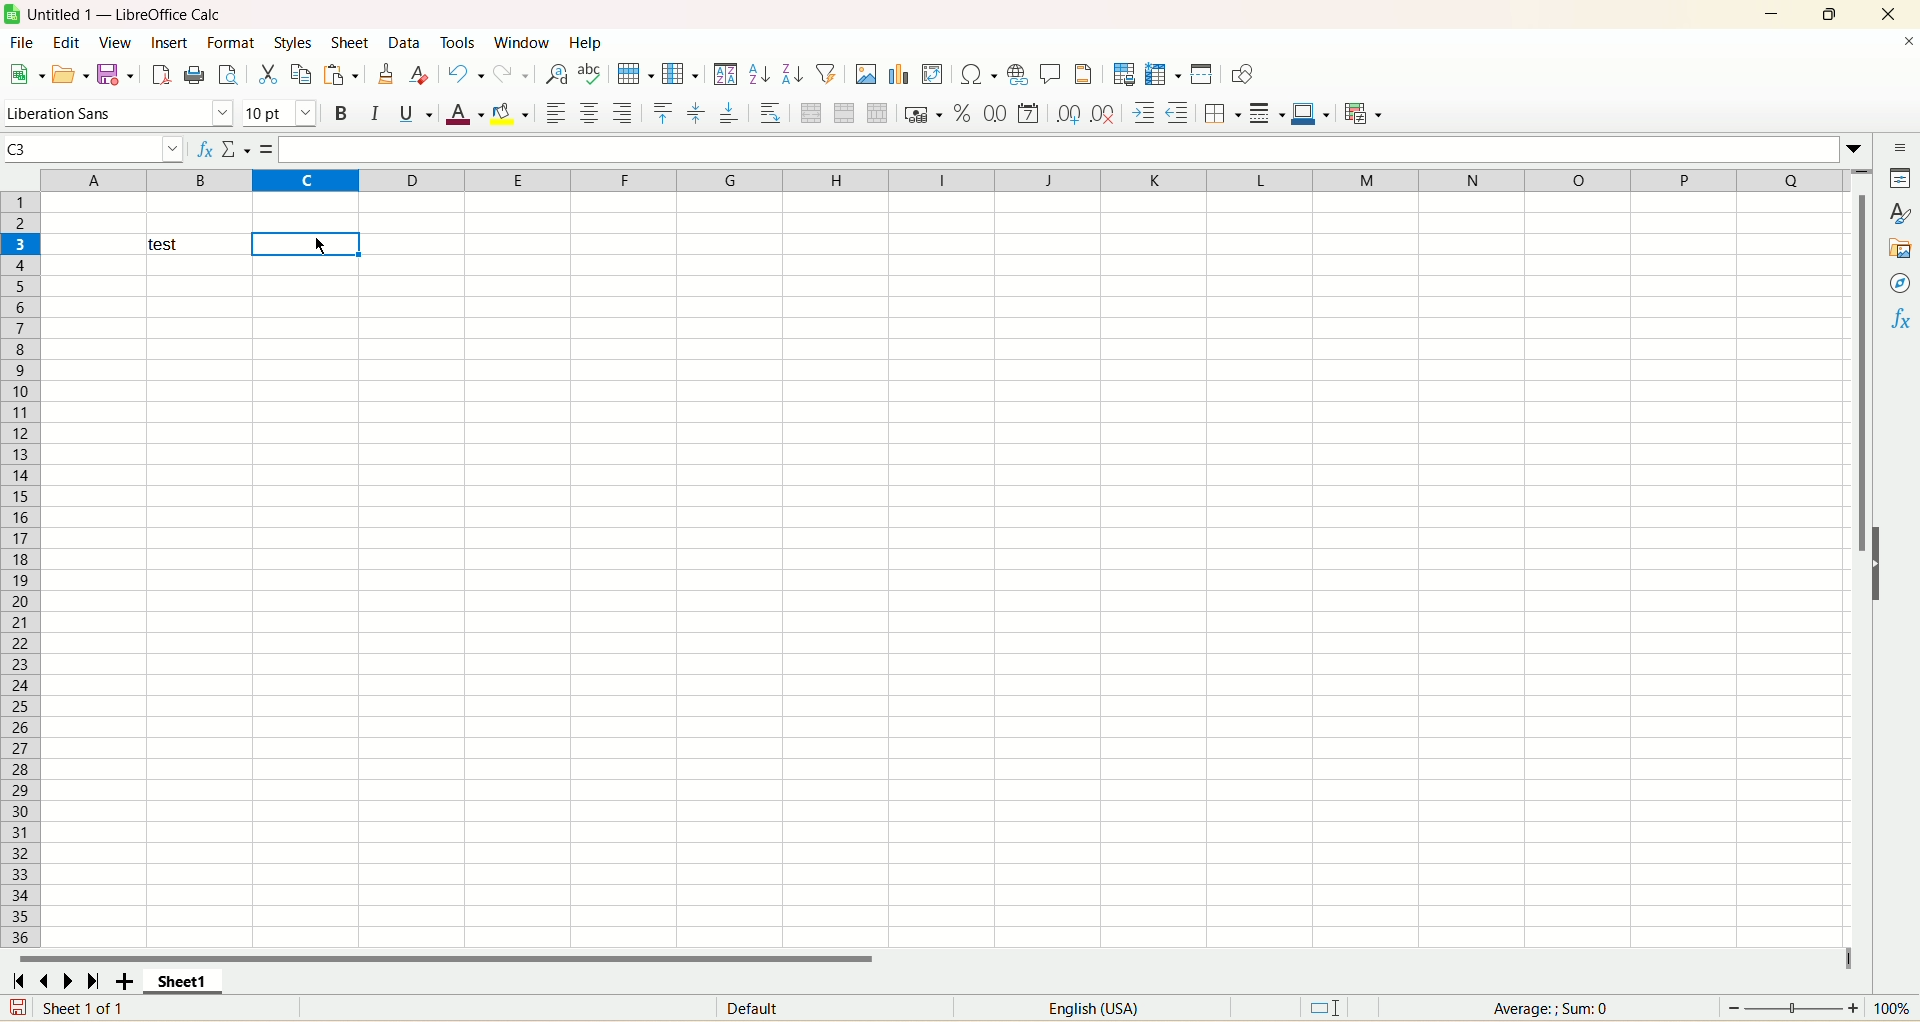 The image size is (1920, 1022). Describe the element at coordinates (464, 113) in the screenshot. I see `font color` at that location.